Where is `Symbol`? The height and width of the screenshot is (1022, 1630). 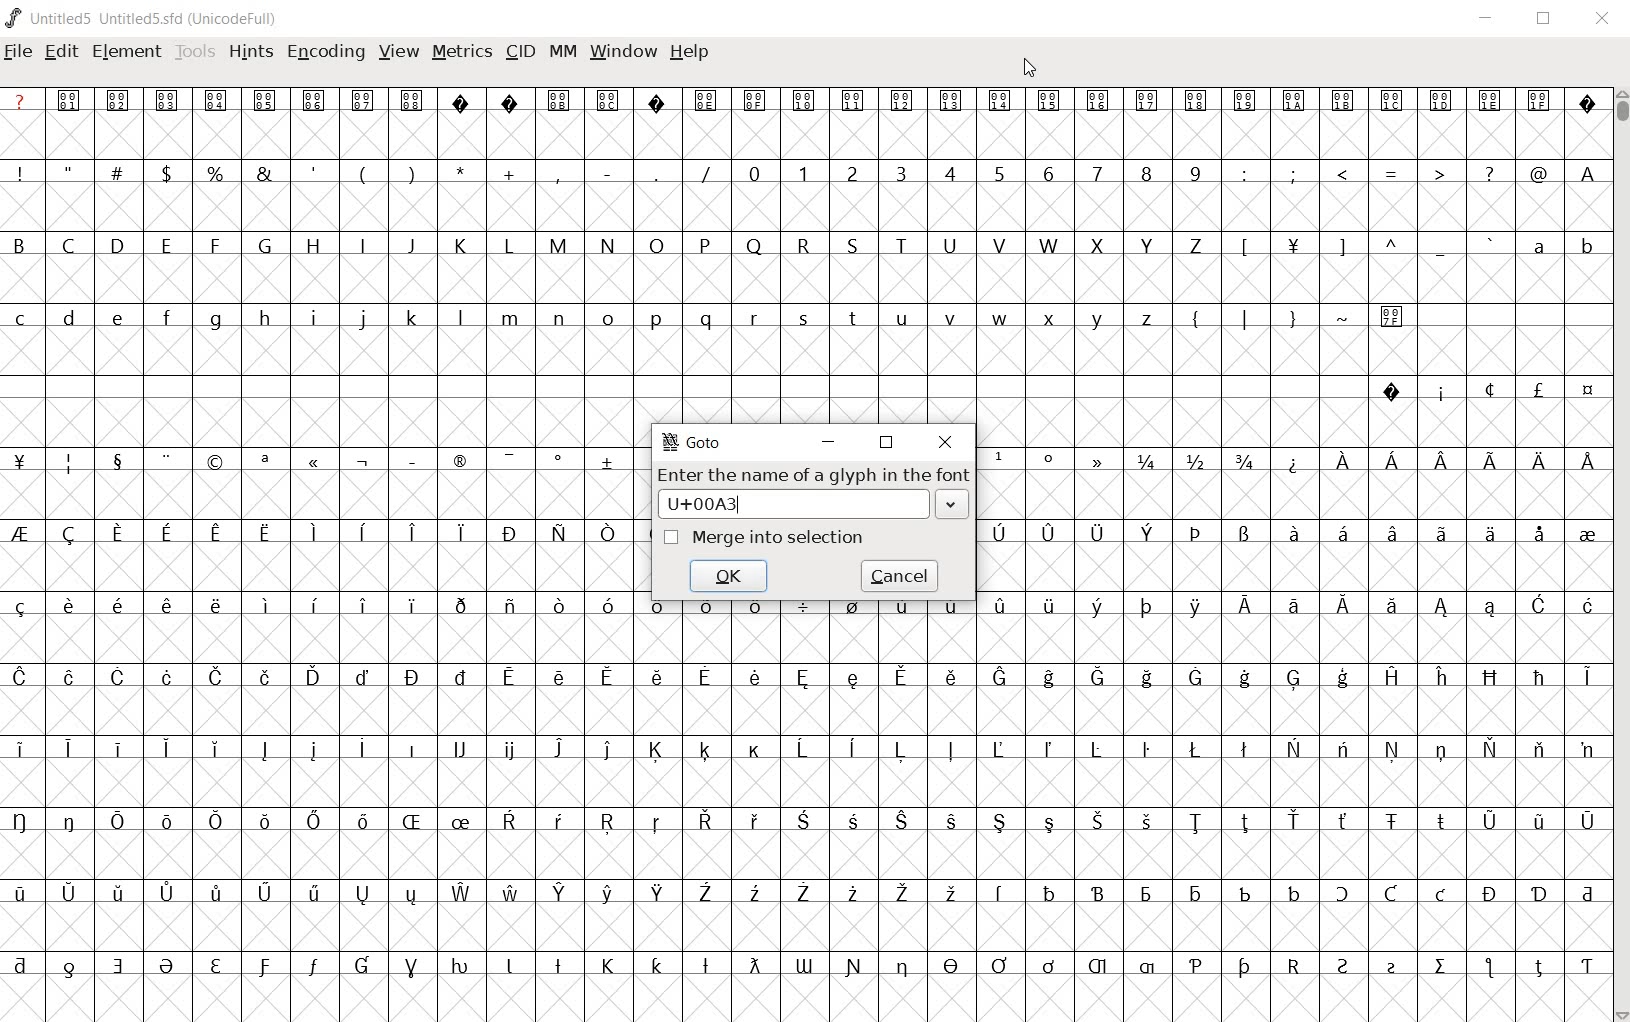
Symbol is located at coordinates (509, 680).